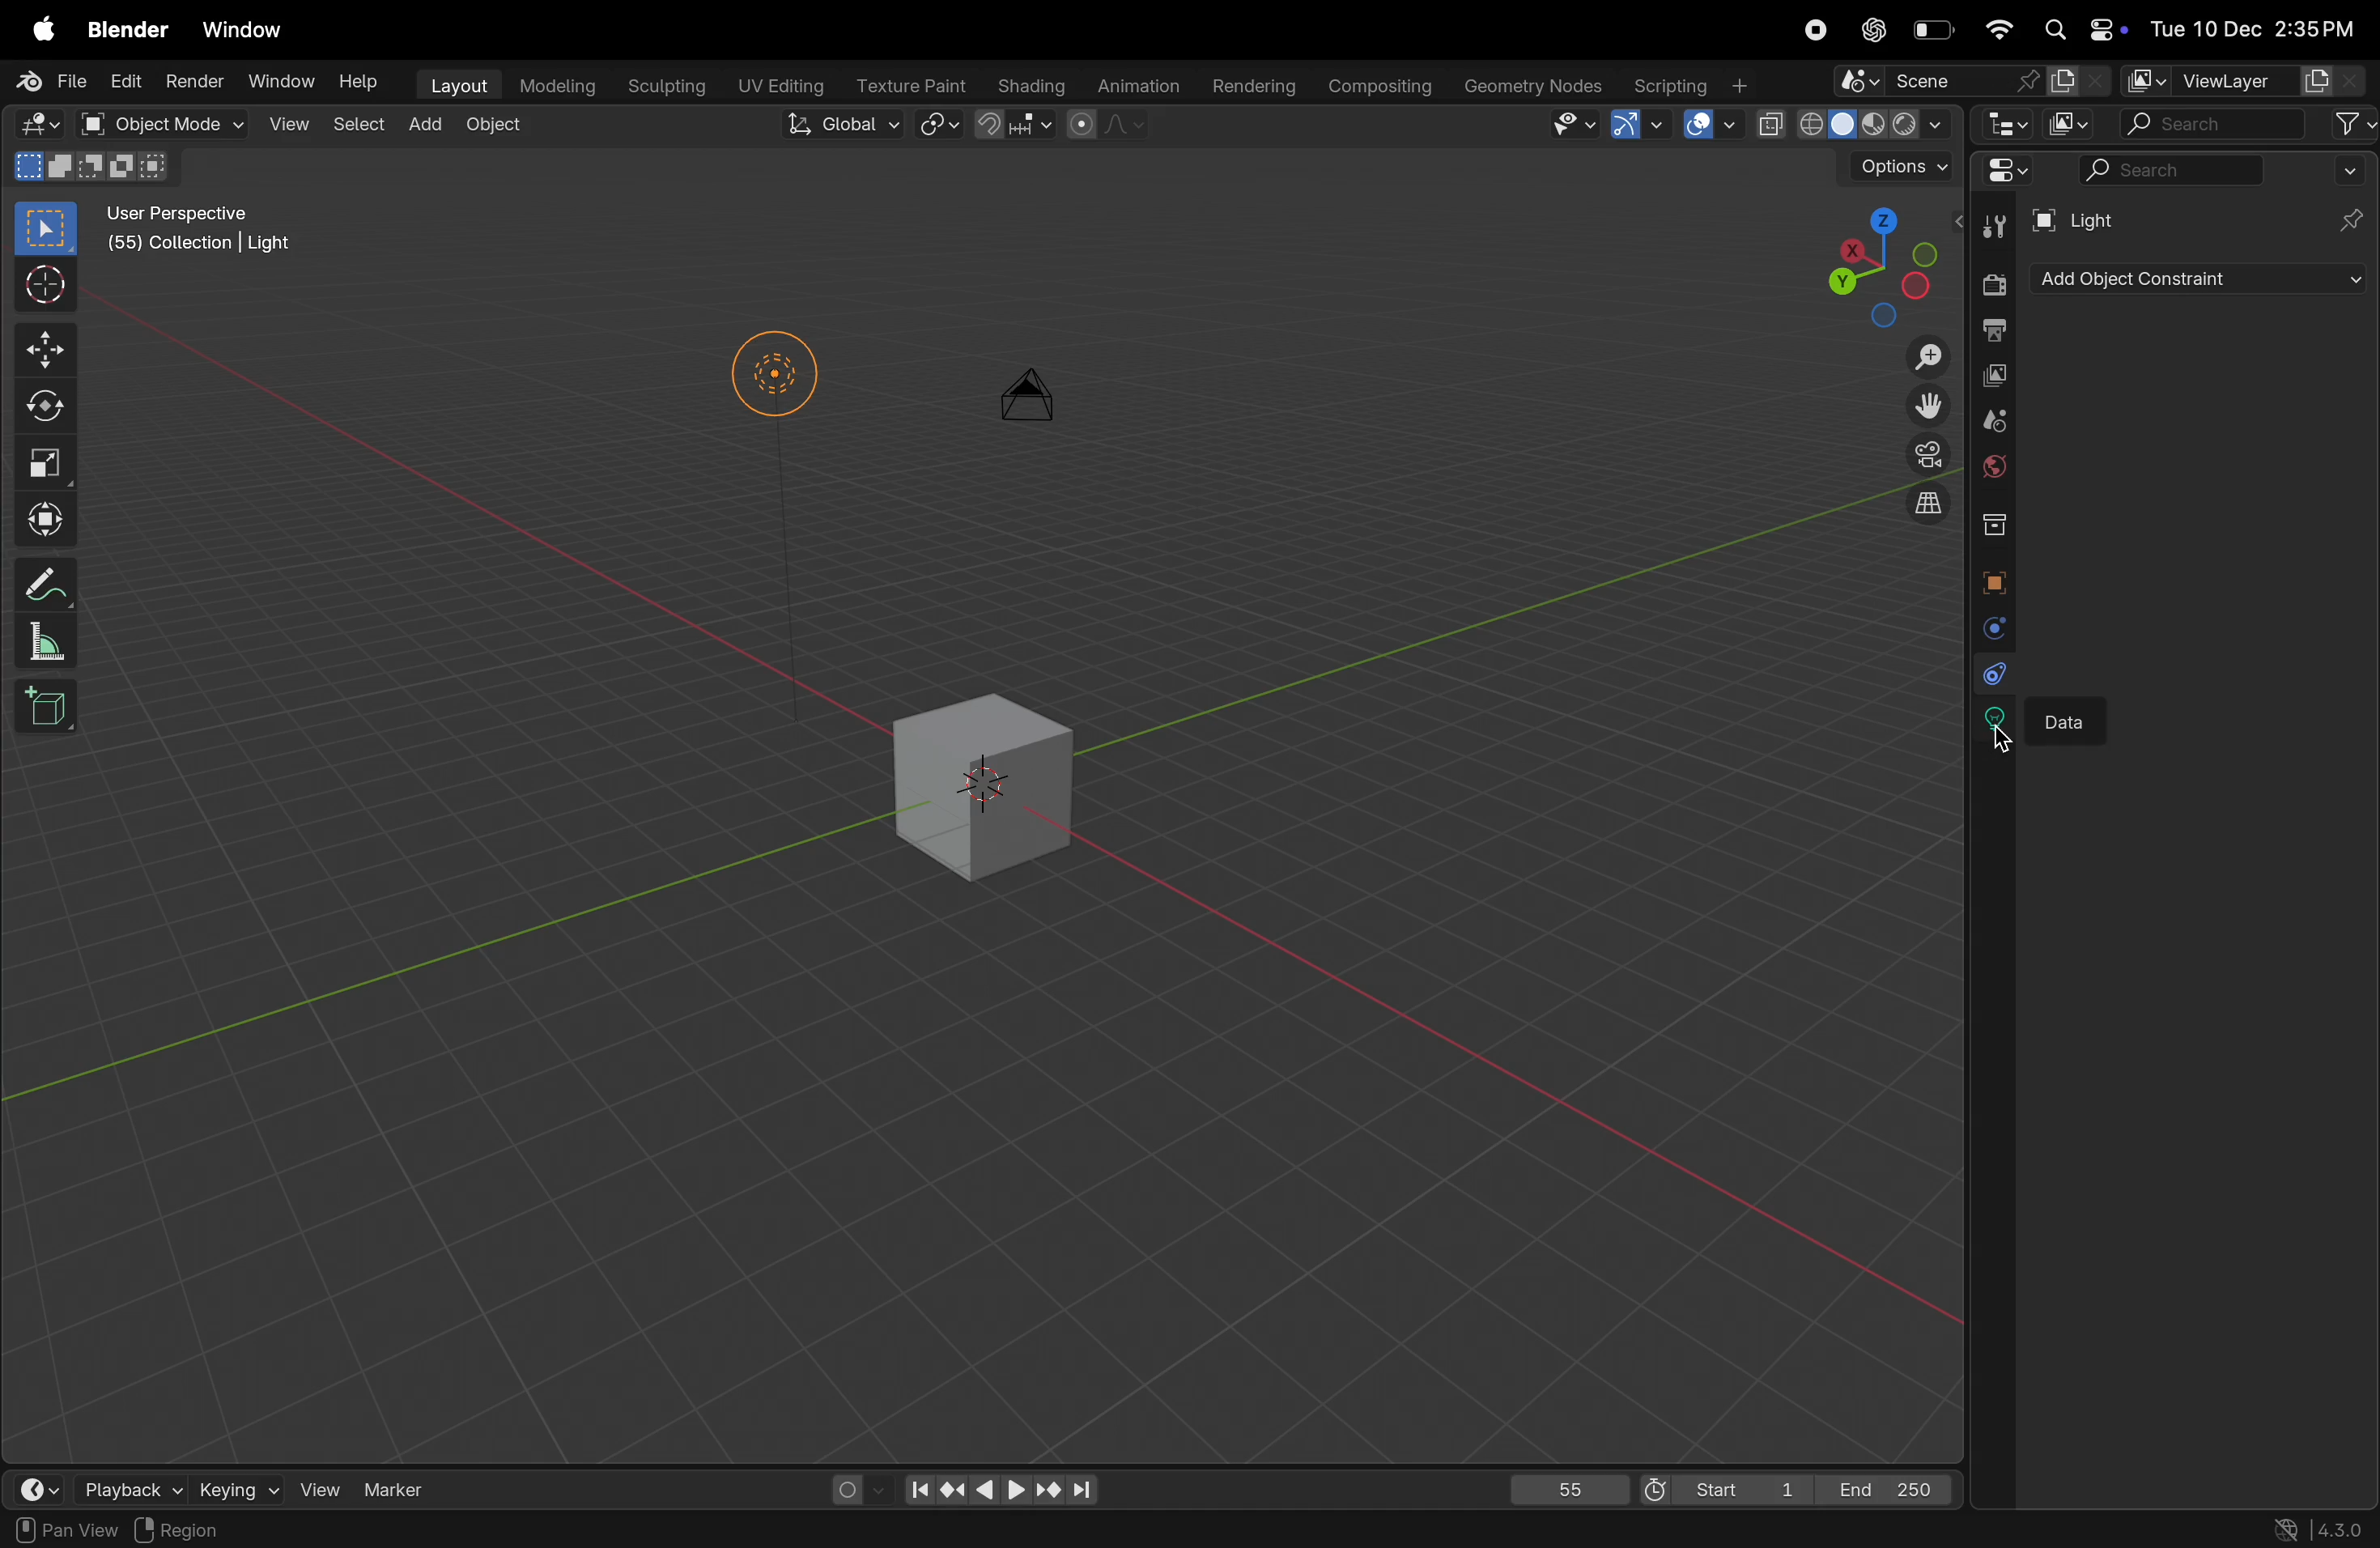 This screenshot has height=1548, width=2380. Describe the element at coordinates (1872, 30) in the screenshot. I see `cahtgpt` at that location.